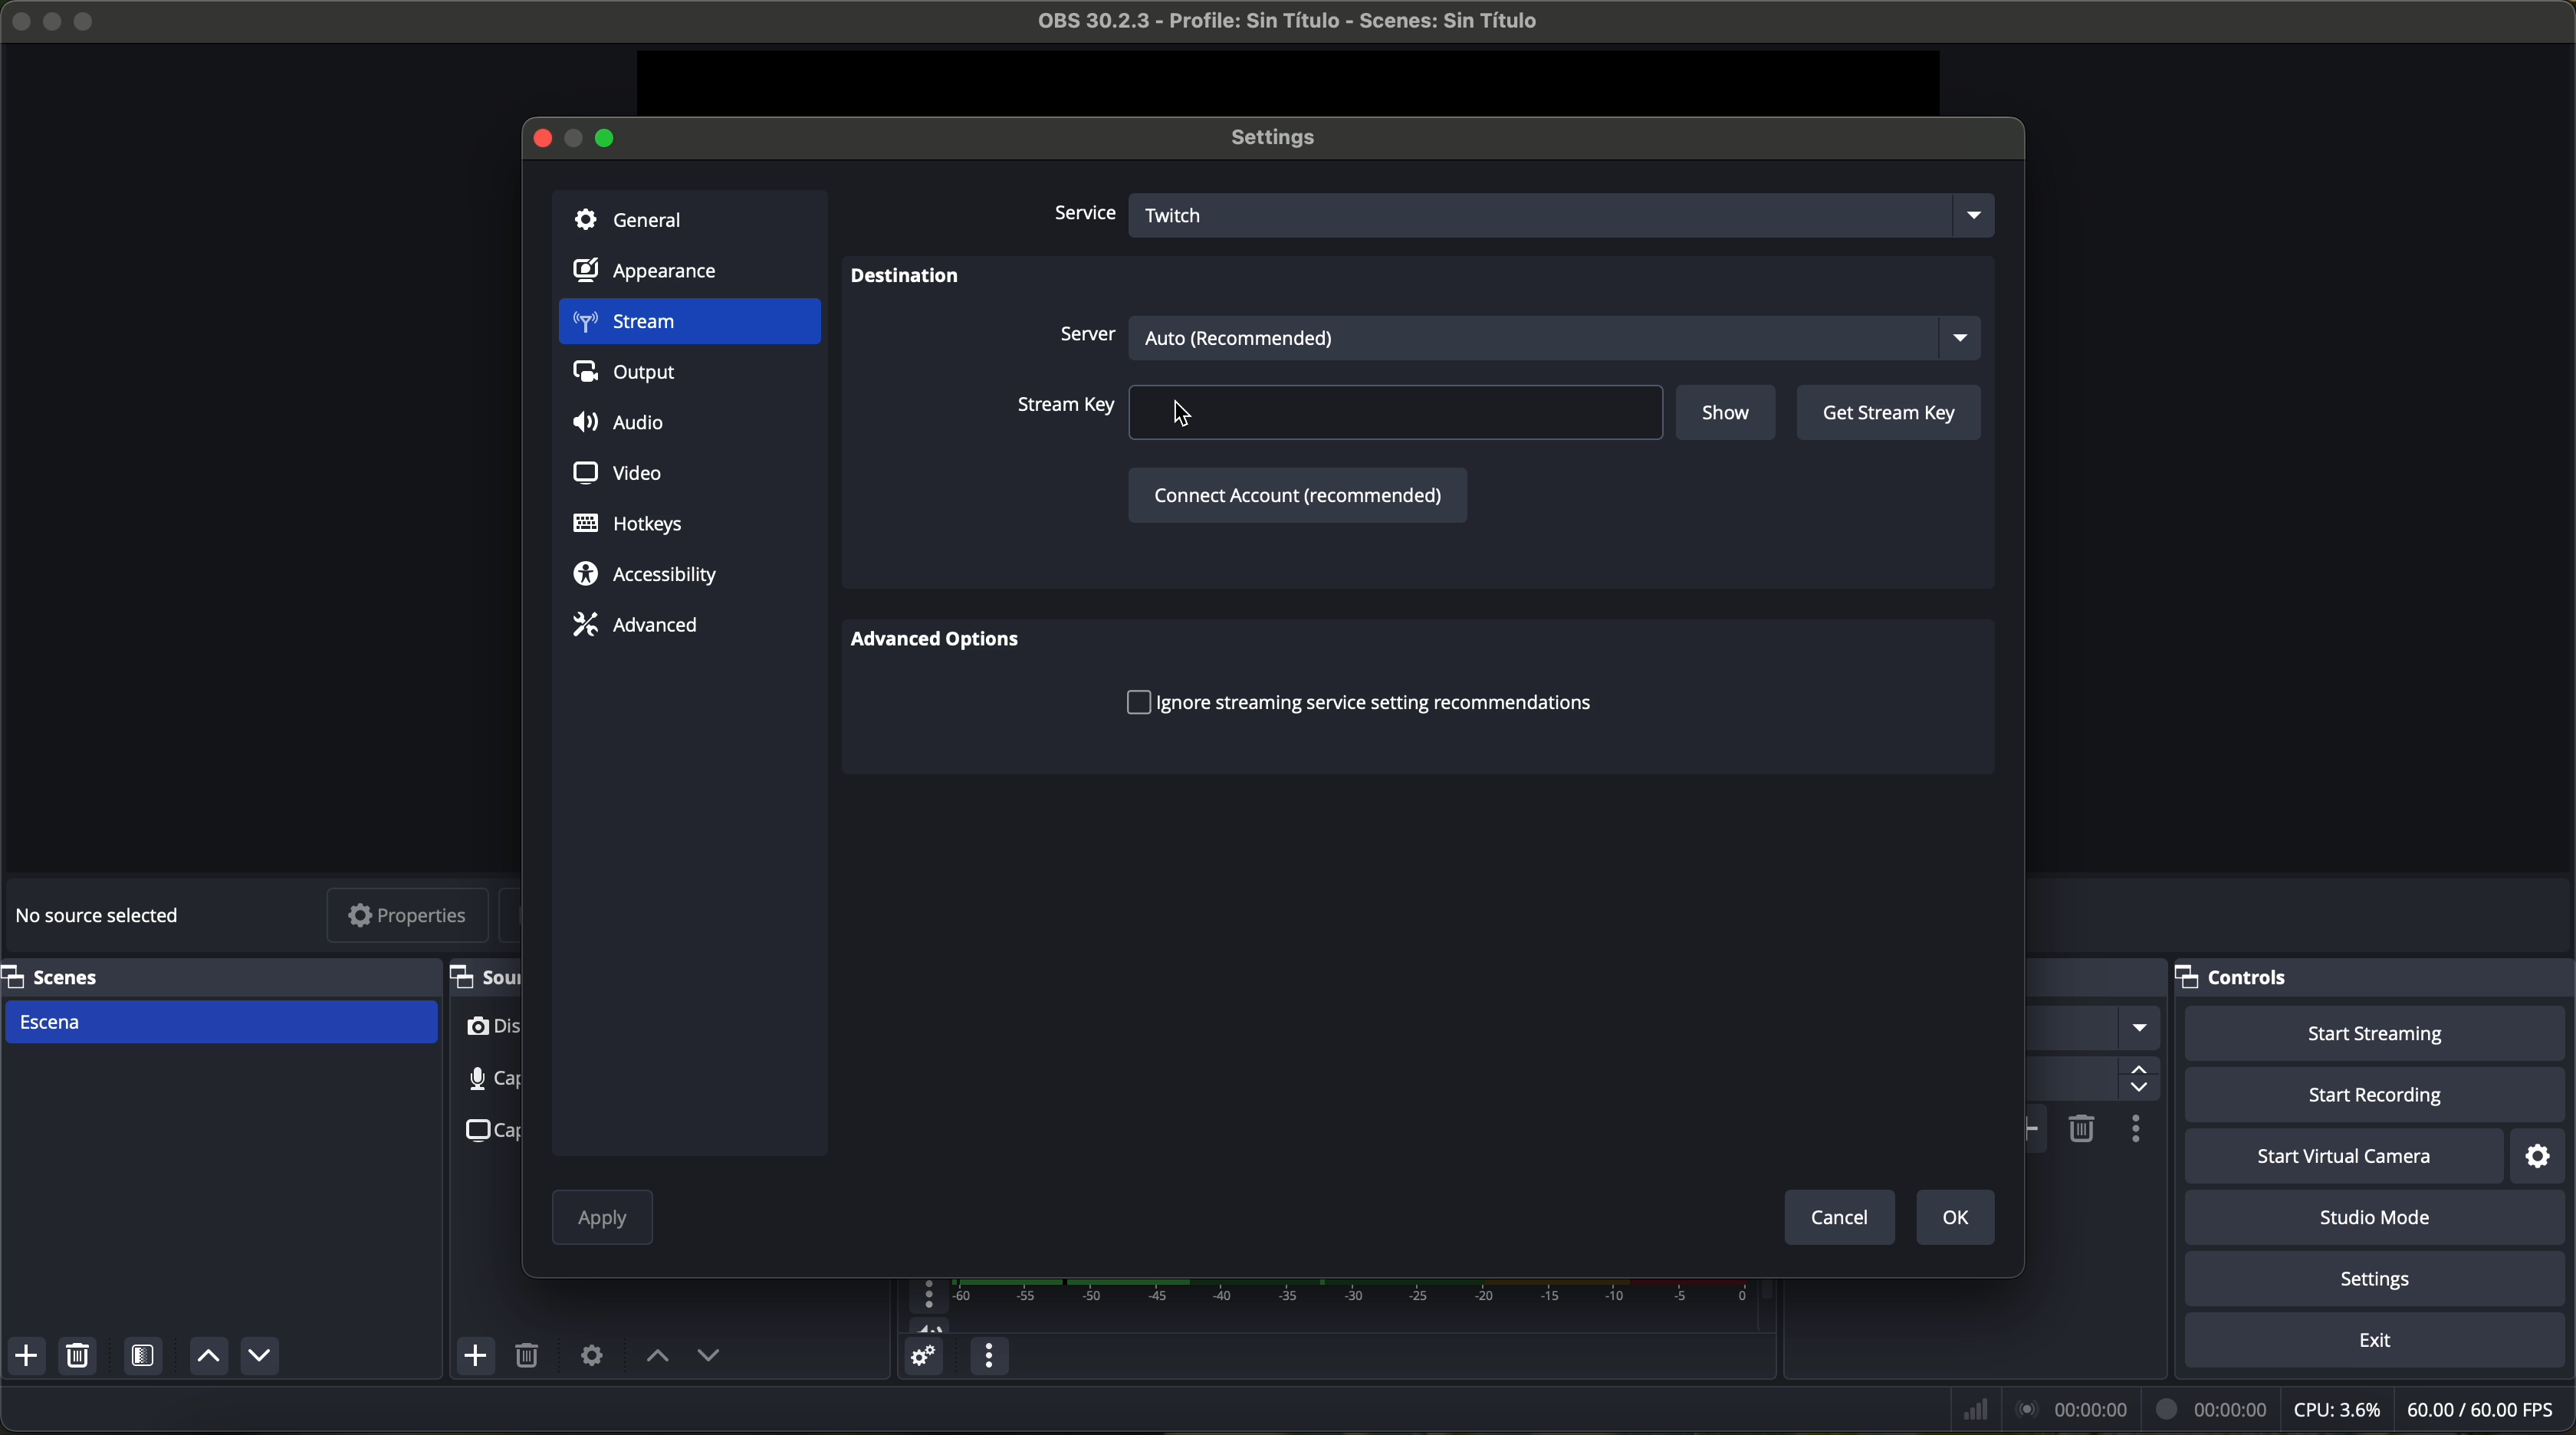 The image size is (2576, 1435). What do you see at coordinates (88, 21) in the screenshot?
I see `maximize` at bounding box center [88, 21].